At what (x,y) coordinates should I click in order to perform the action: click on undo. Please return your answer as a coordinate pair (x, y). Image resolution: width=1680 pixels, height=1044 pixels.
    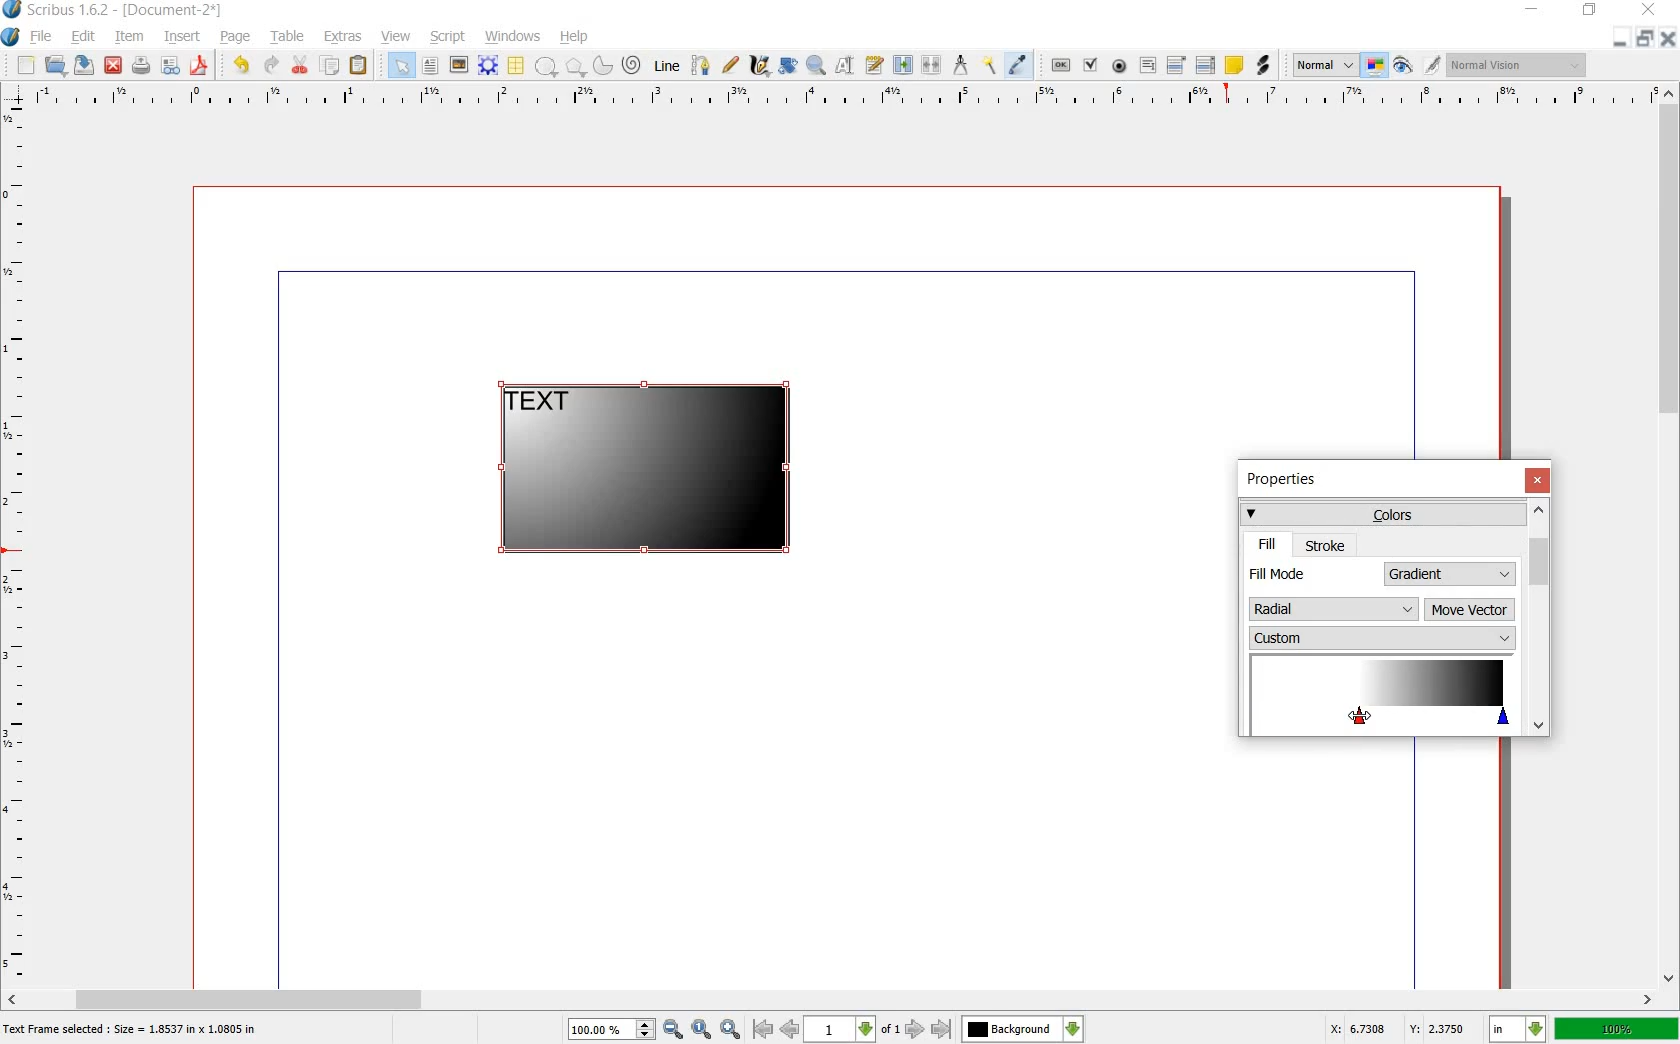
    Looking at the image, I should click on (244, 66).